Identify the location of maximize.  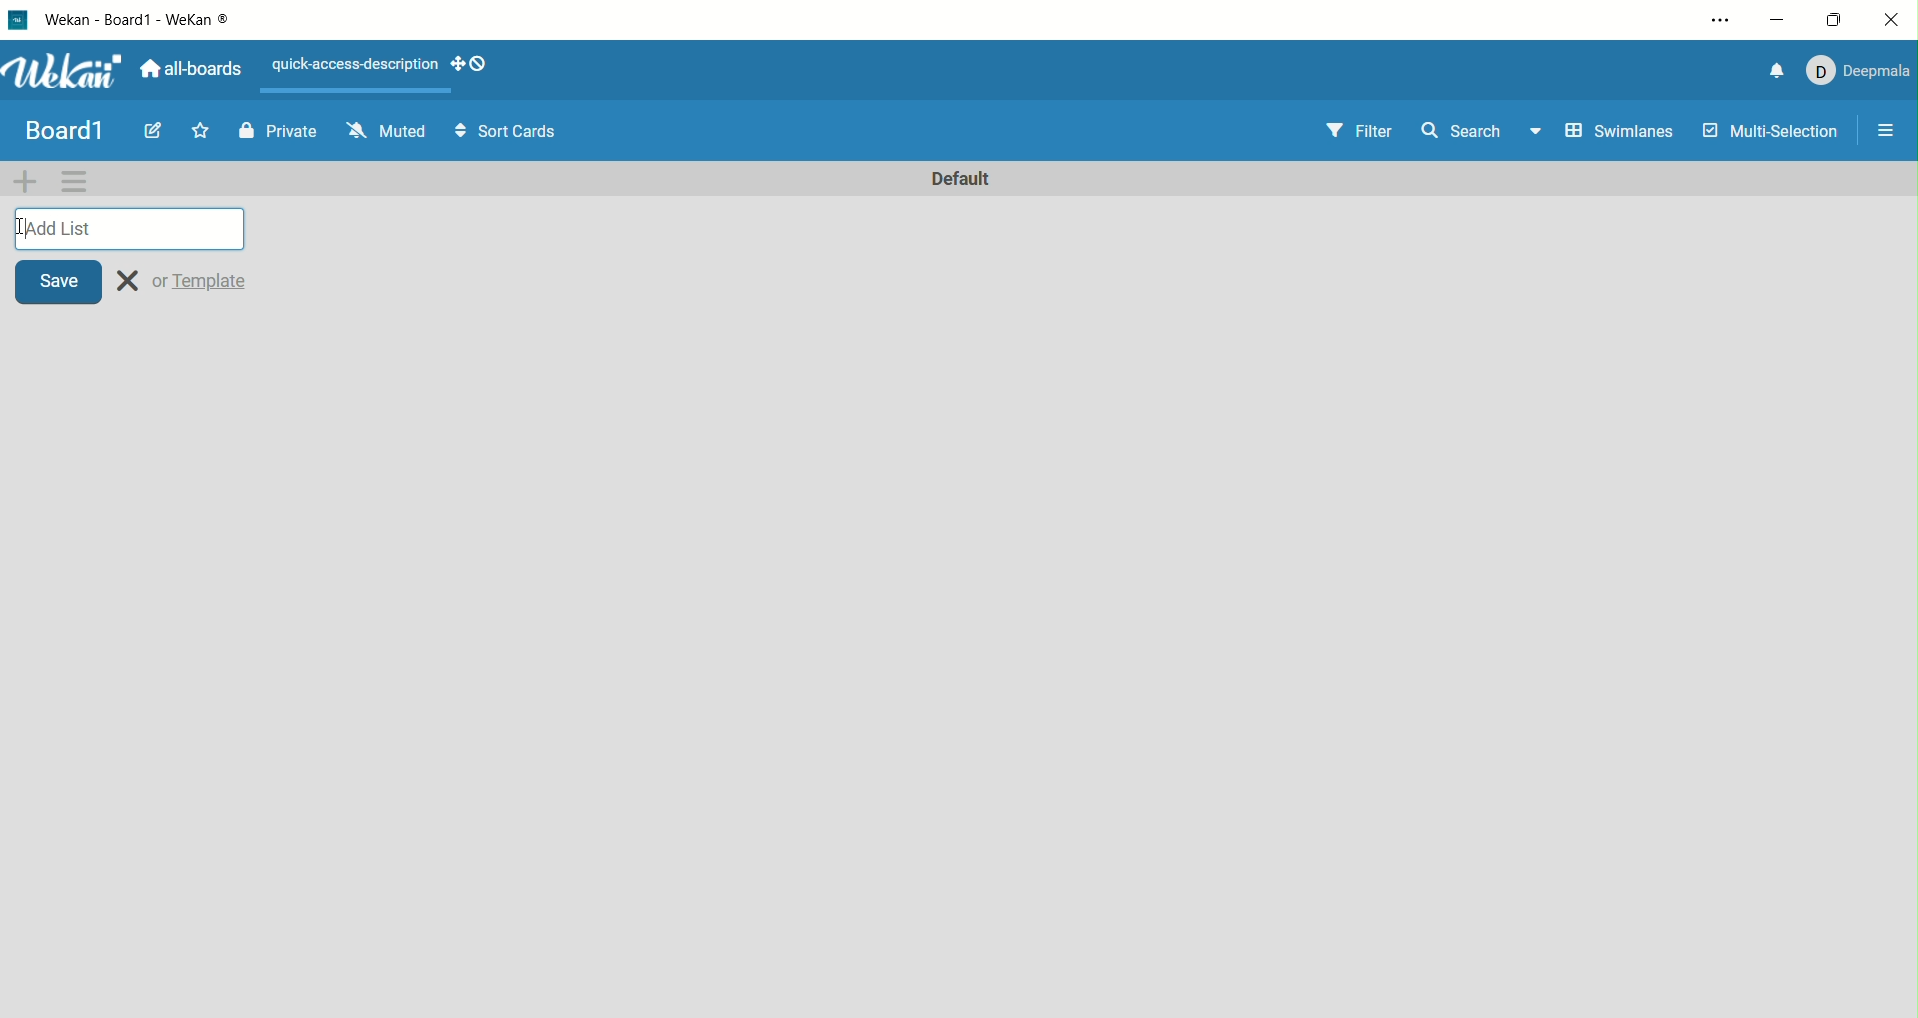
(1840, 17).